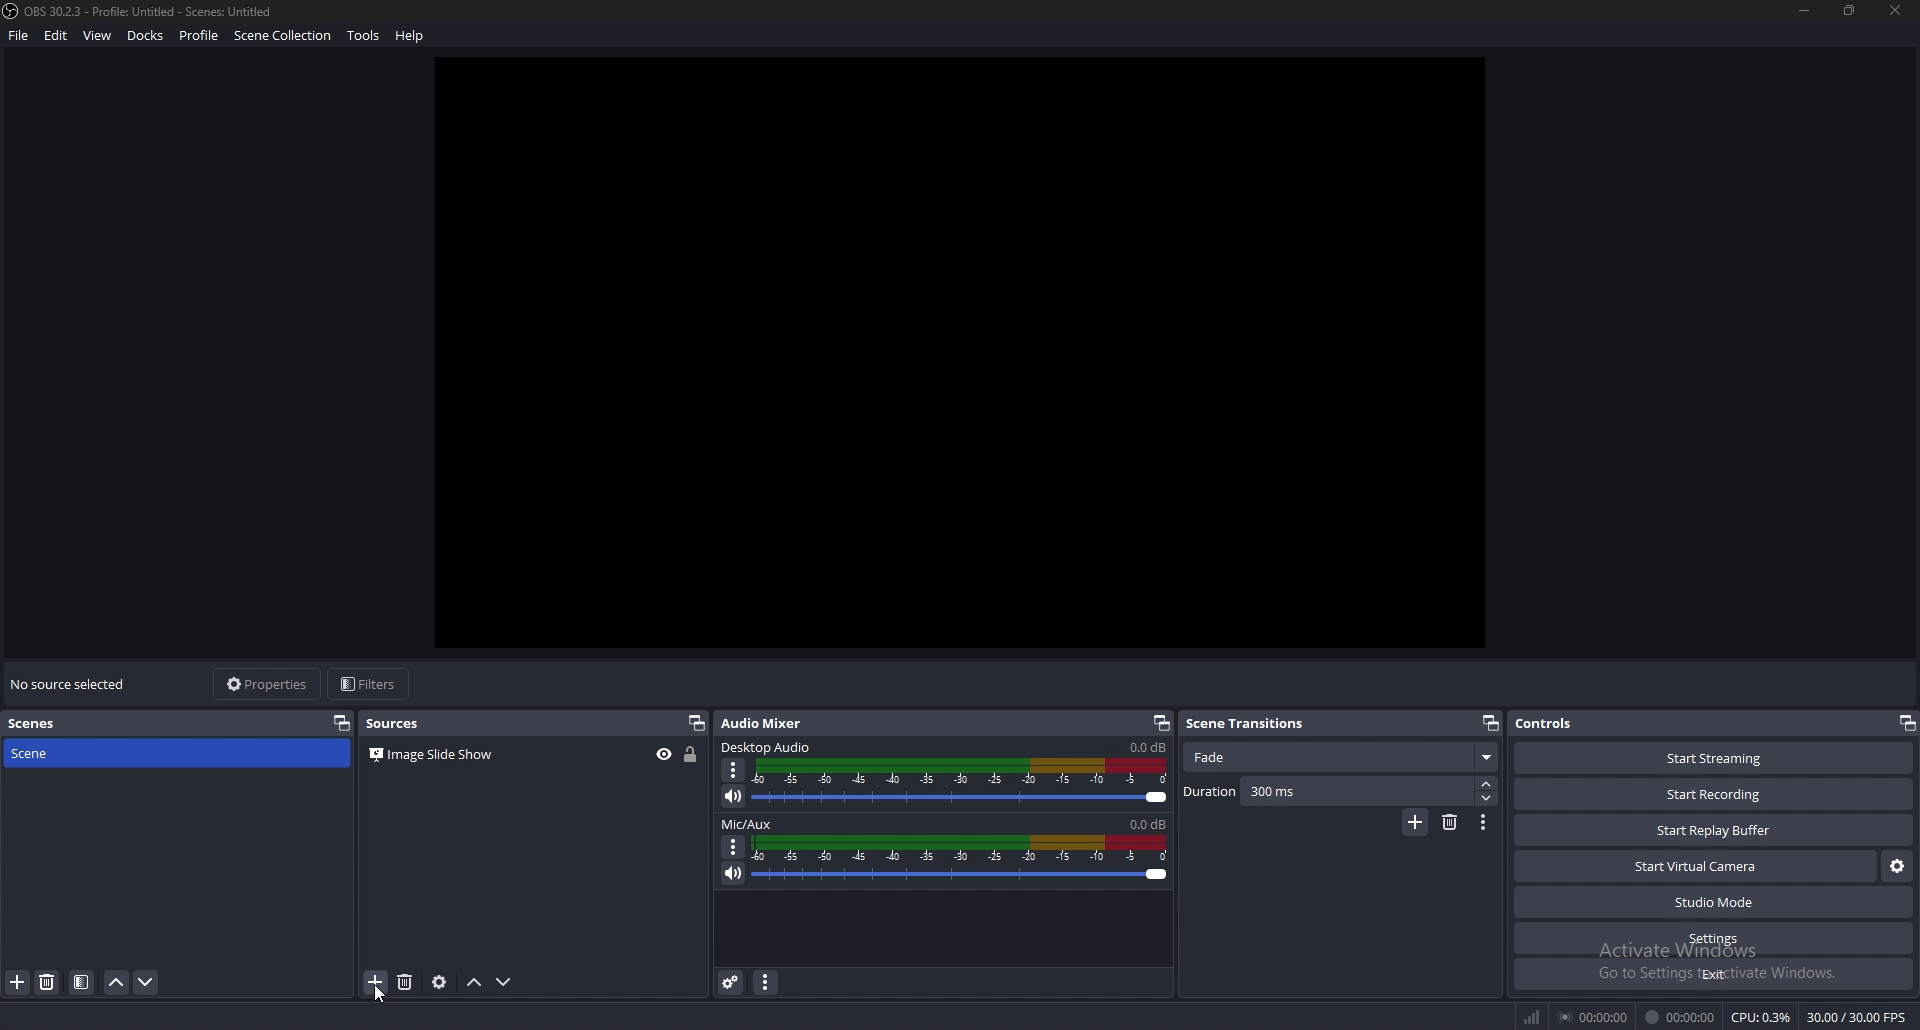 This screenshot has height=1030, width=1920. Describe the element at coordinates (1680, 1017) in the screenshot. I see `recording duration` at that location.